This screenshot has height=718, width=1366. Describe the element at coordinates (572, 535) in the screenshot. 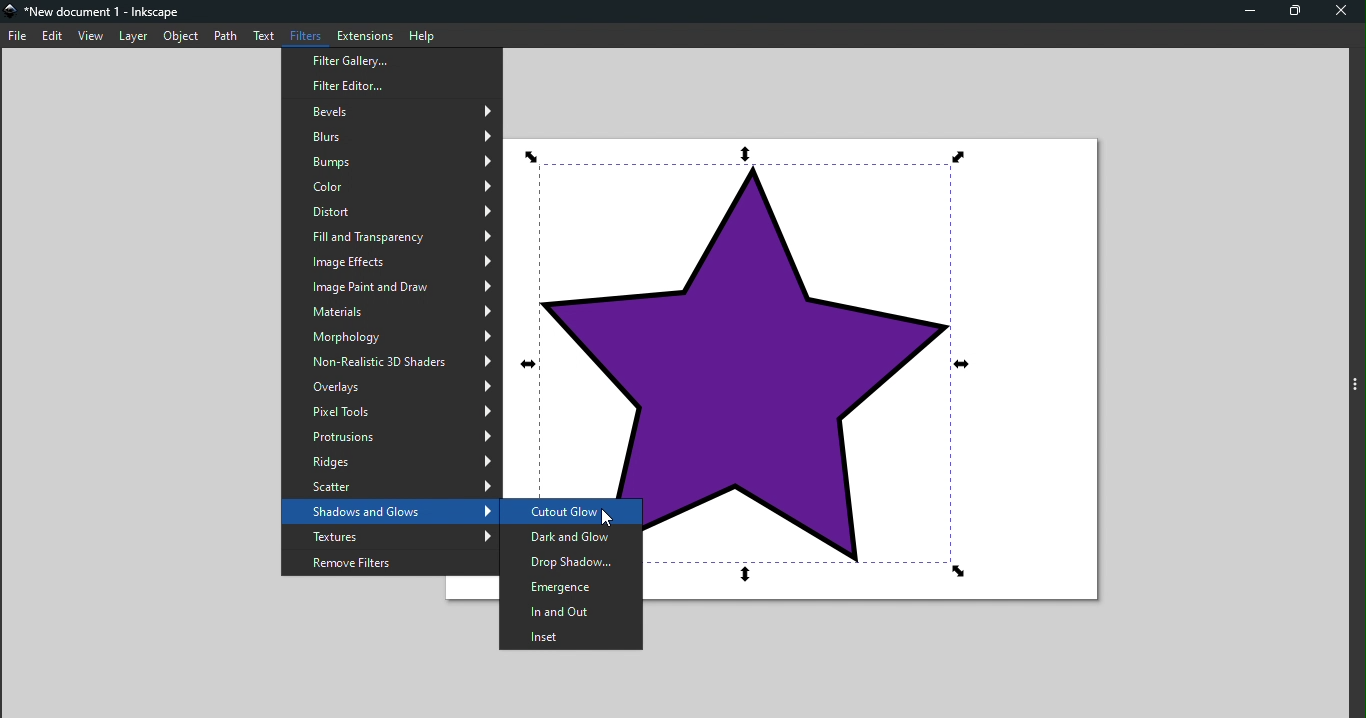

I see `Dark and Glow` at that location.